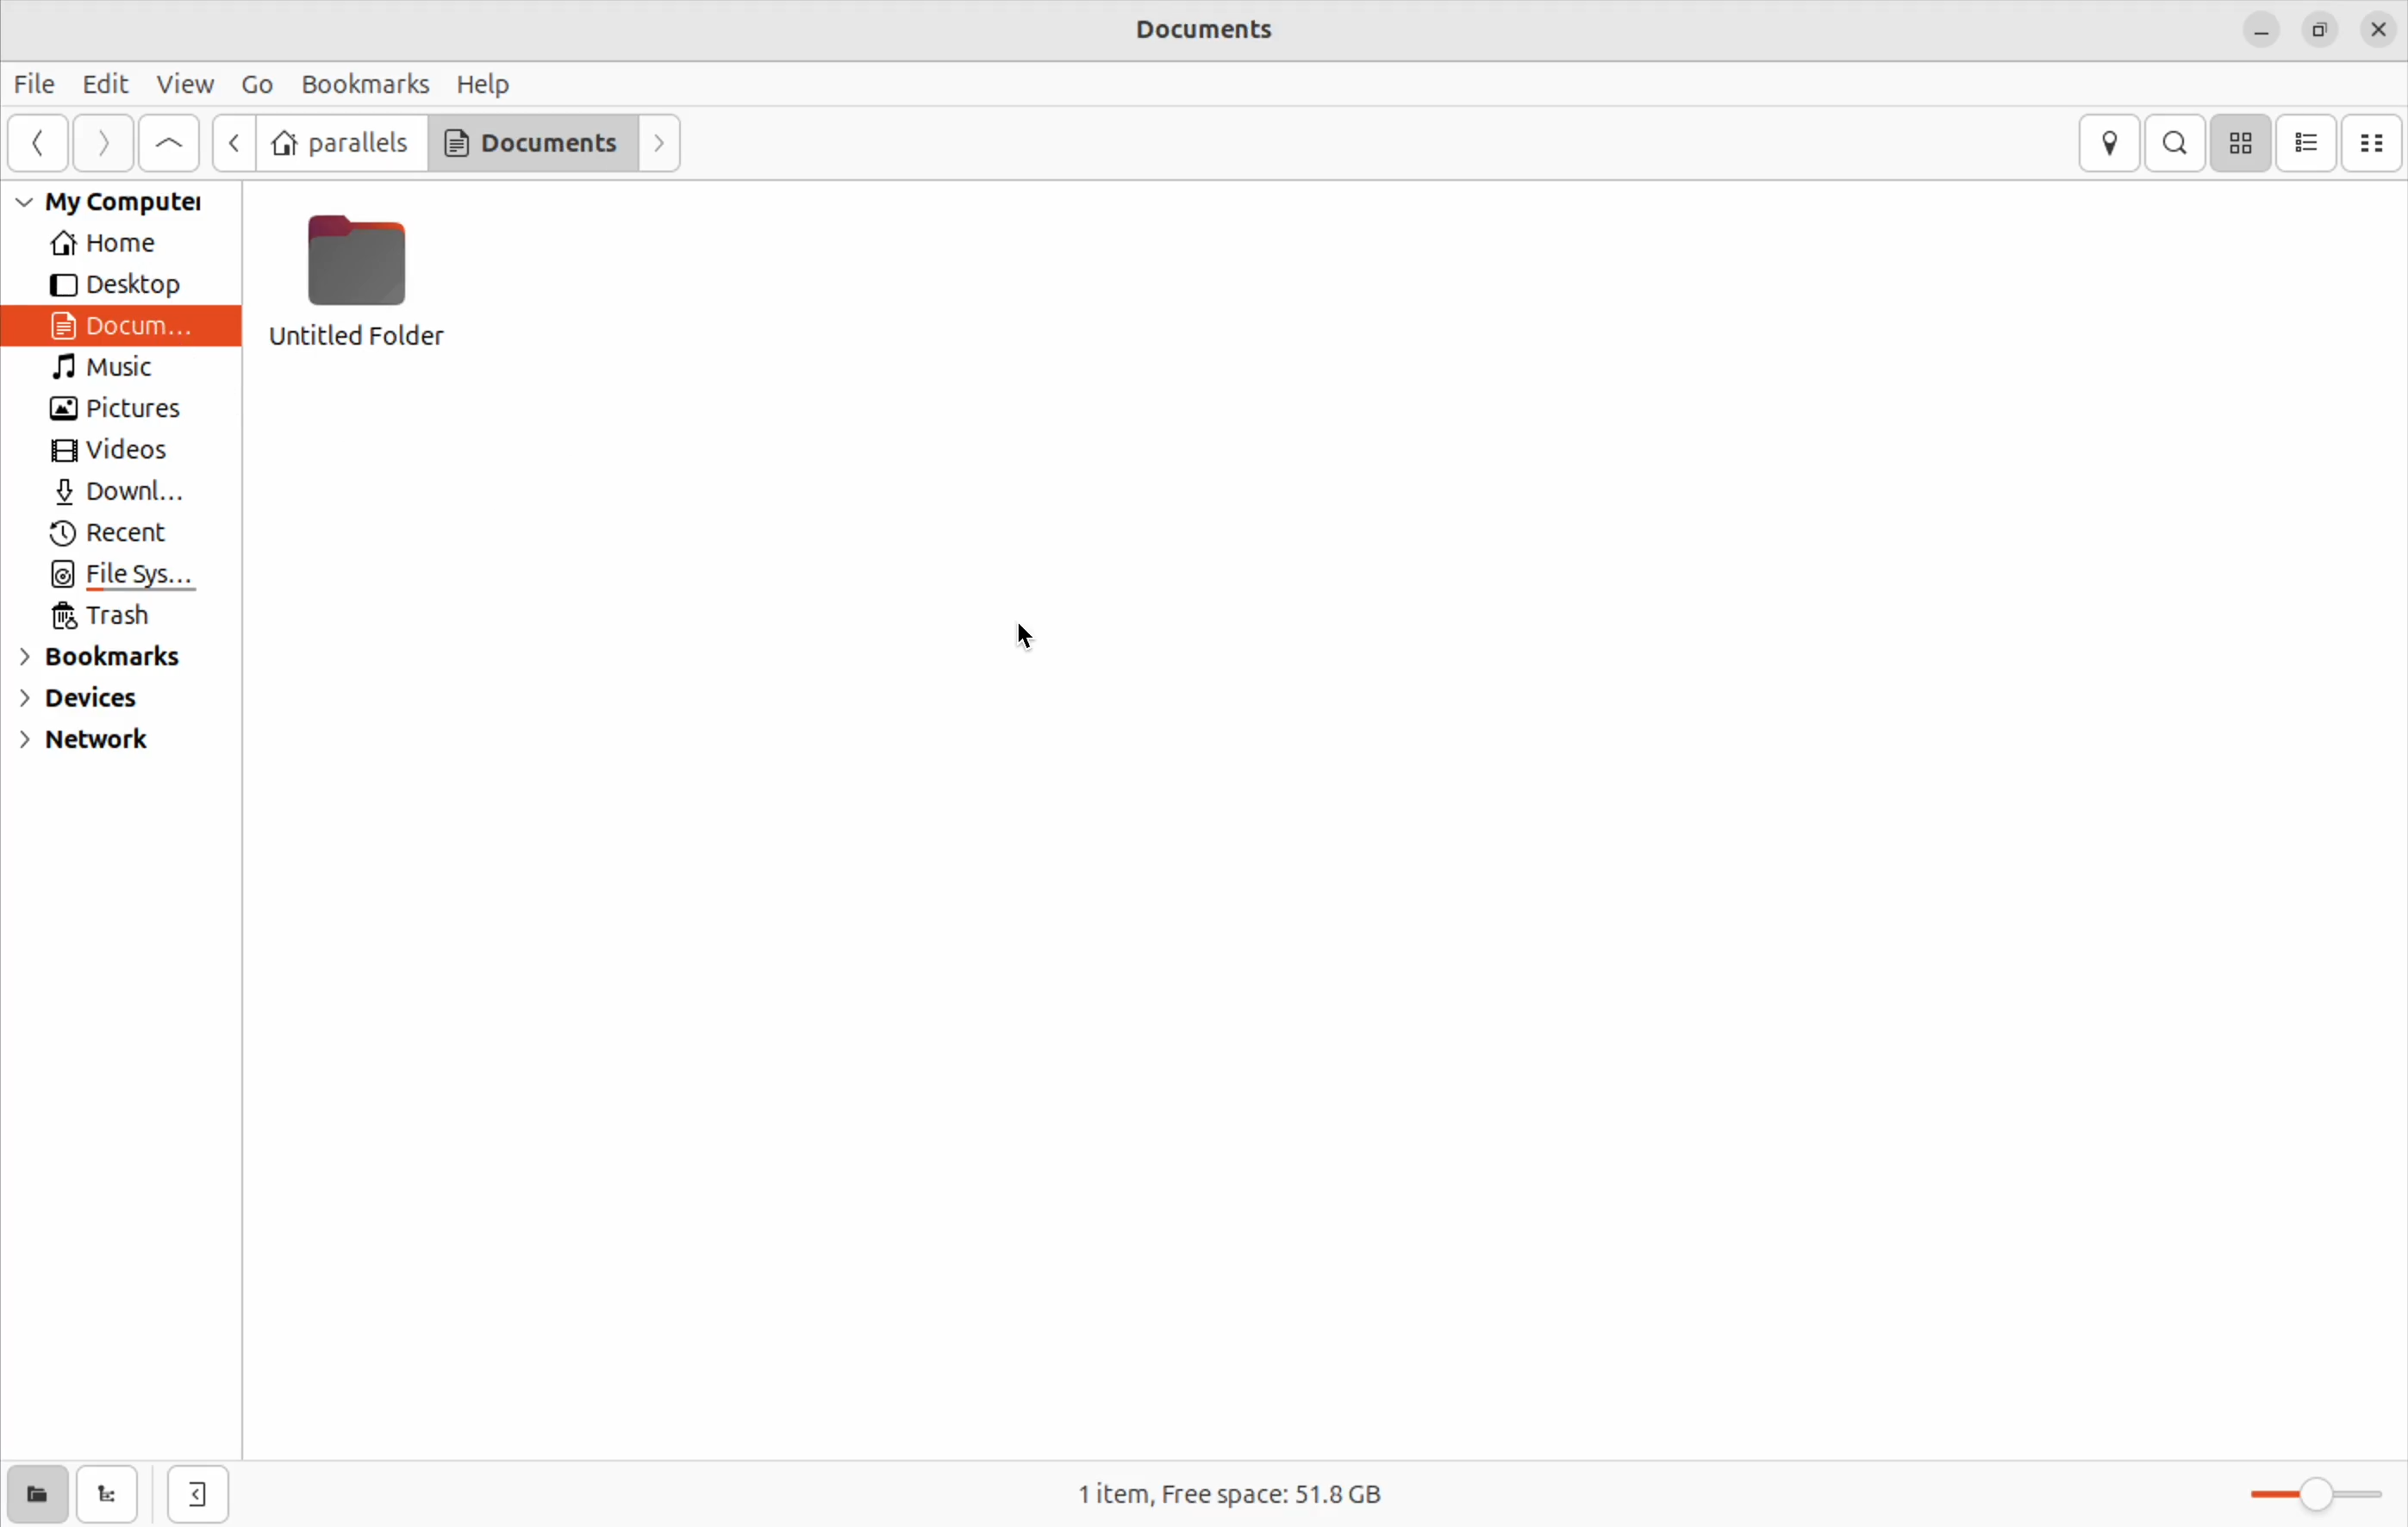 The width and height of the screenshot is (2408, 1527). I want to click on Desktop, so click(124, 288).